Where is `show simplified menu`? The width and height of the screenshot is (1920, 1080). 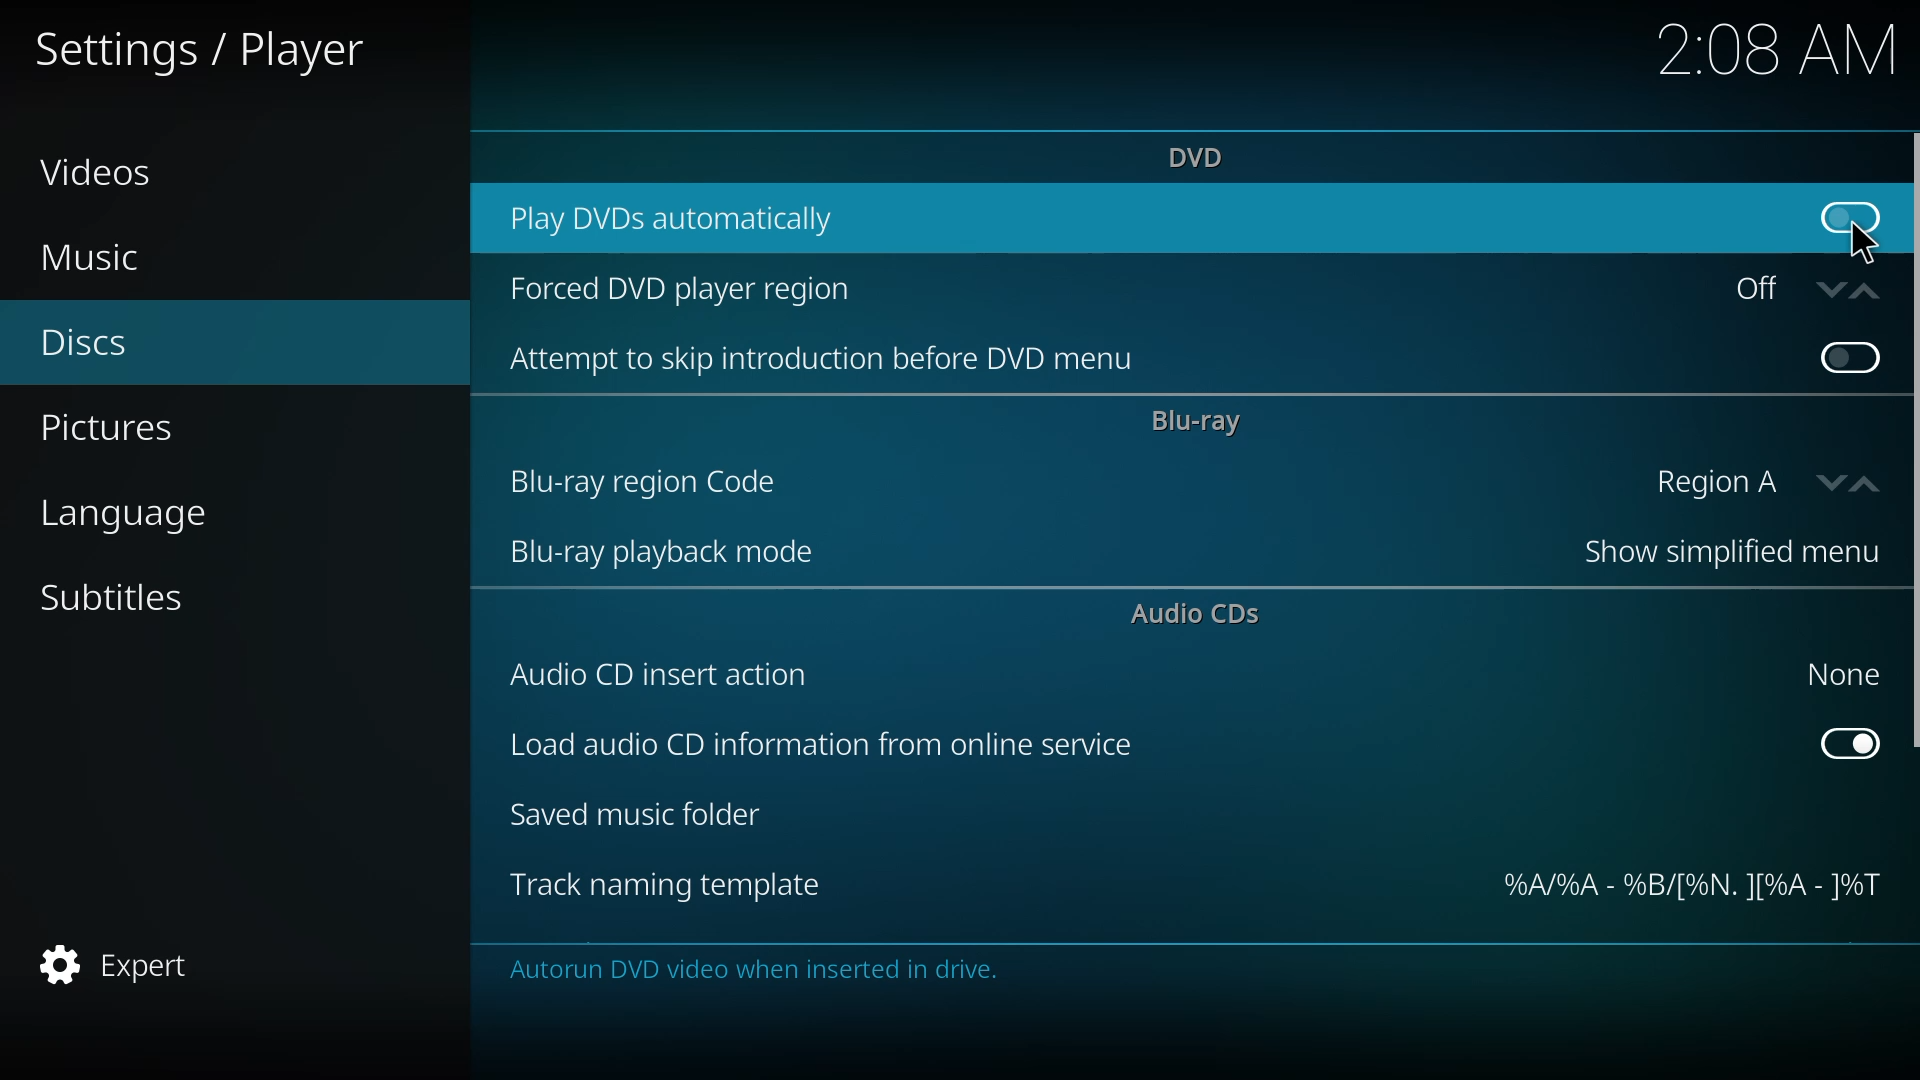
show simplified menu is located at coordinates (1718, 555).